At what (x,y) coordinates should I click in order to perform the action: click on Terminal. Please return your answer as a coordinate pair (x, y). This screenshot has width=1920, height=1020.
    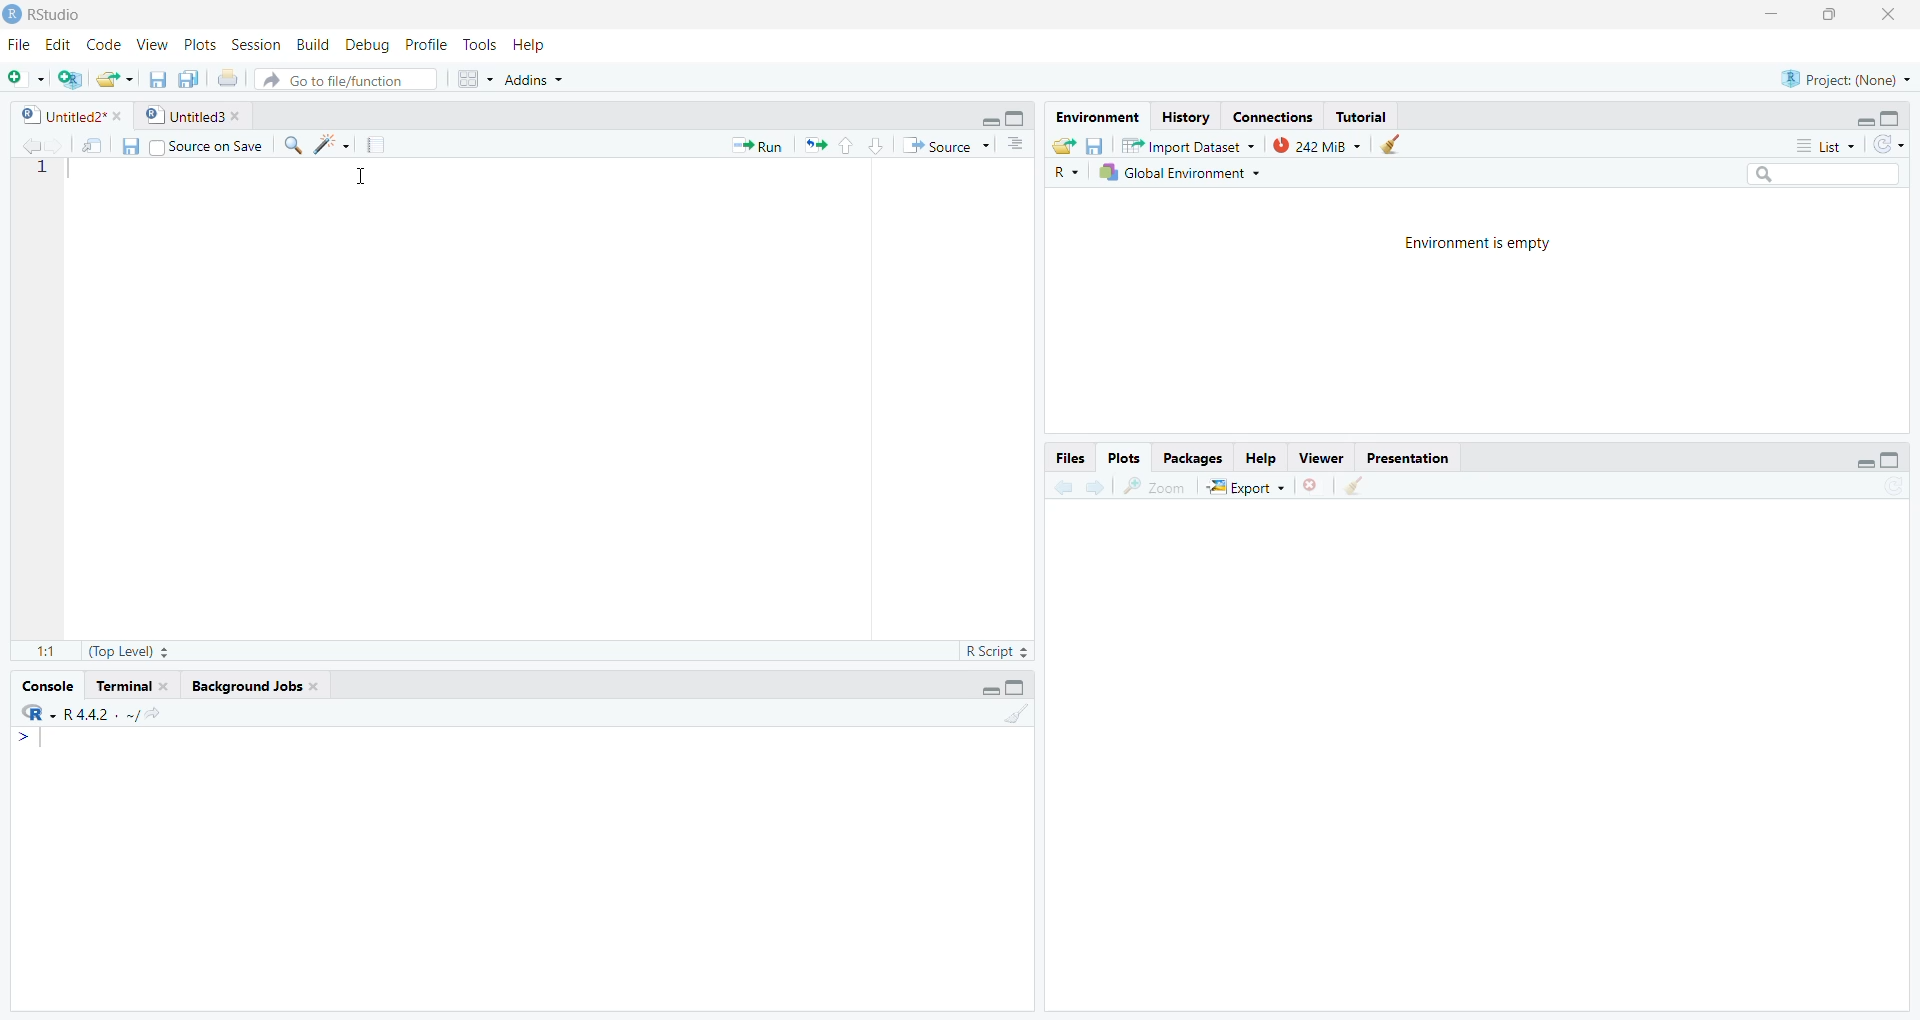
    Looking at the image, I should click on (132, 687).